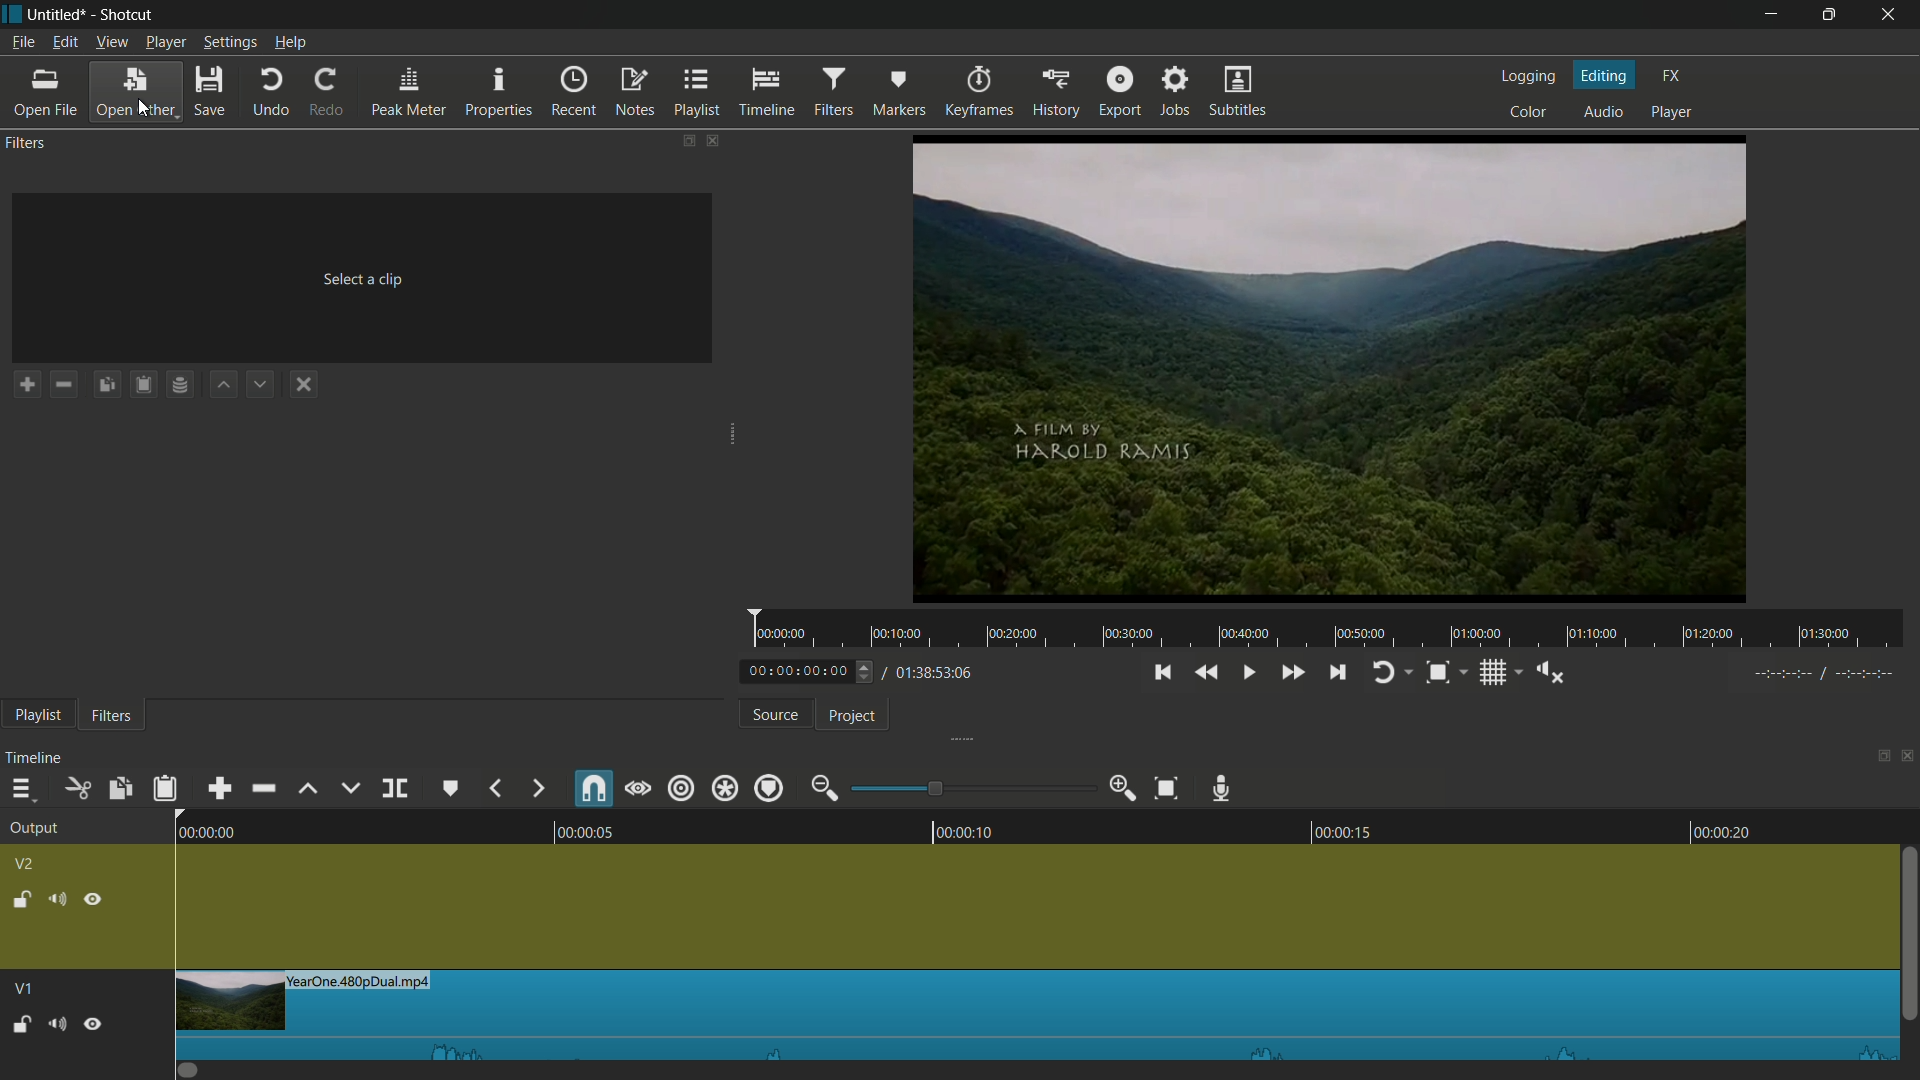 This screenshot has height=1080, width=1920. I want to click on zoom timeline to fit, so click(1166, 789).